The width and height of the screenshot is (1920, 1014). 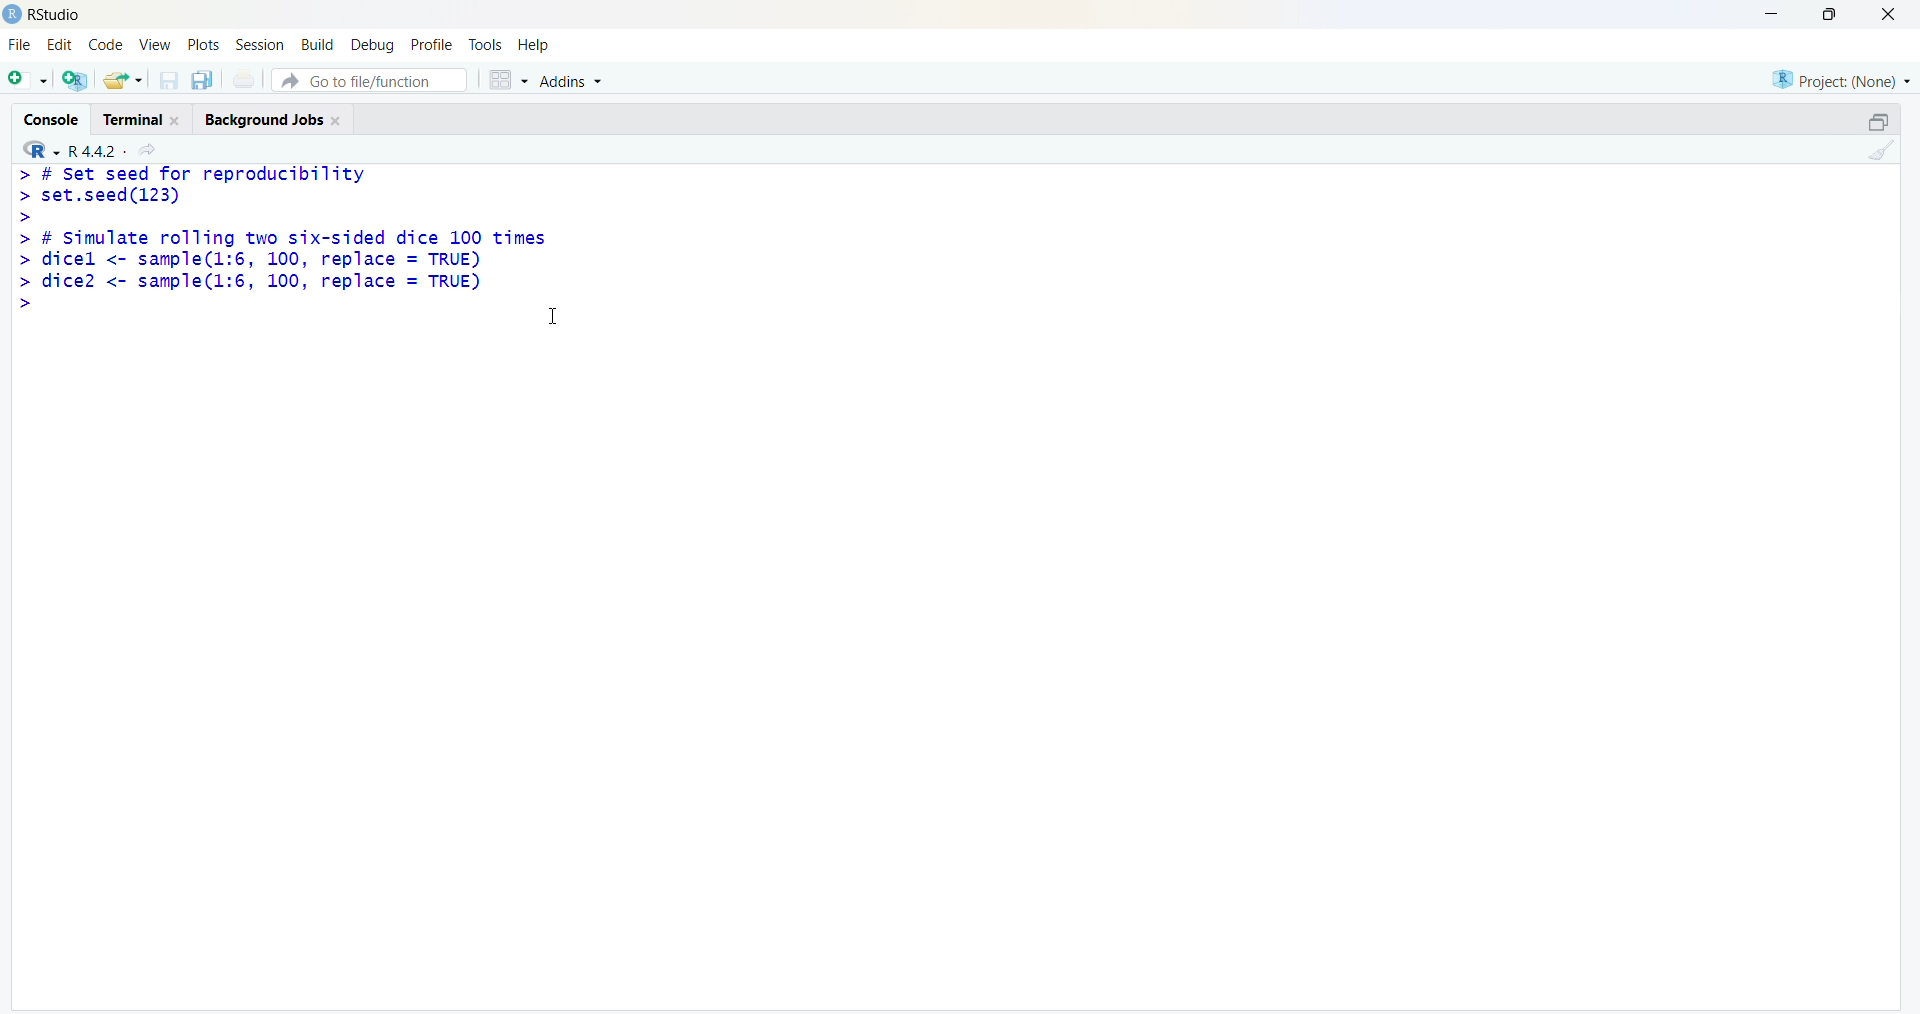 I want to click on open in separate window, so click(x=1880, y=122).